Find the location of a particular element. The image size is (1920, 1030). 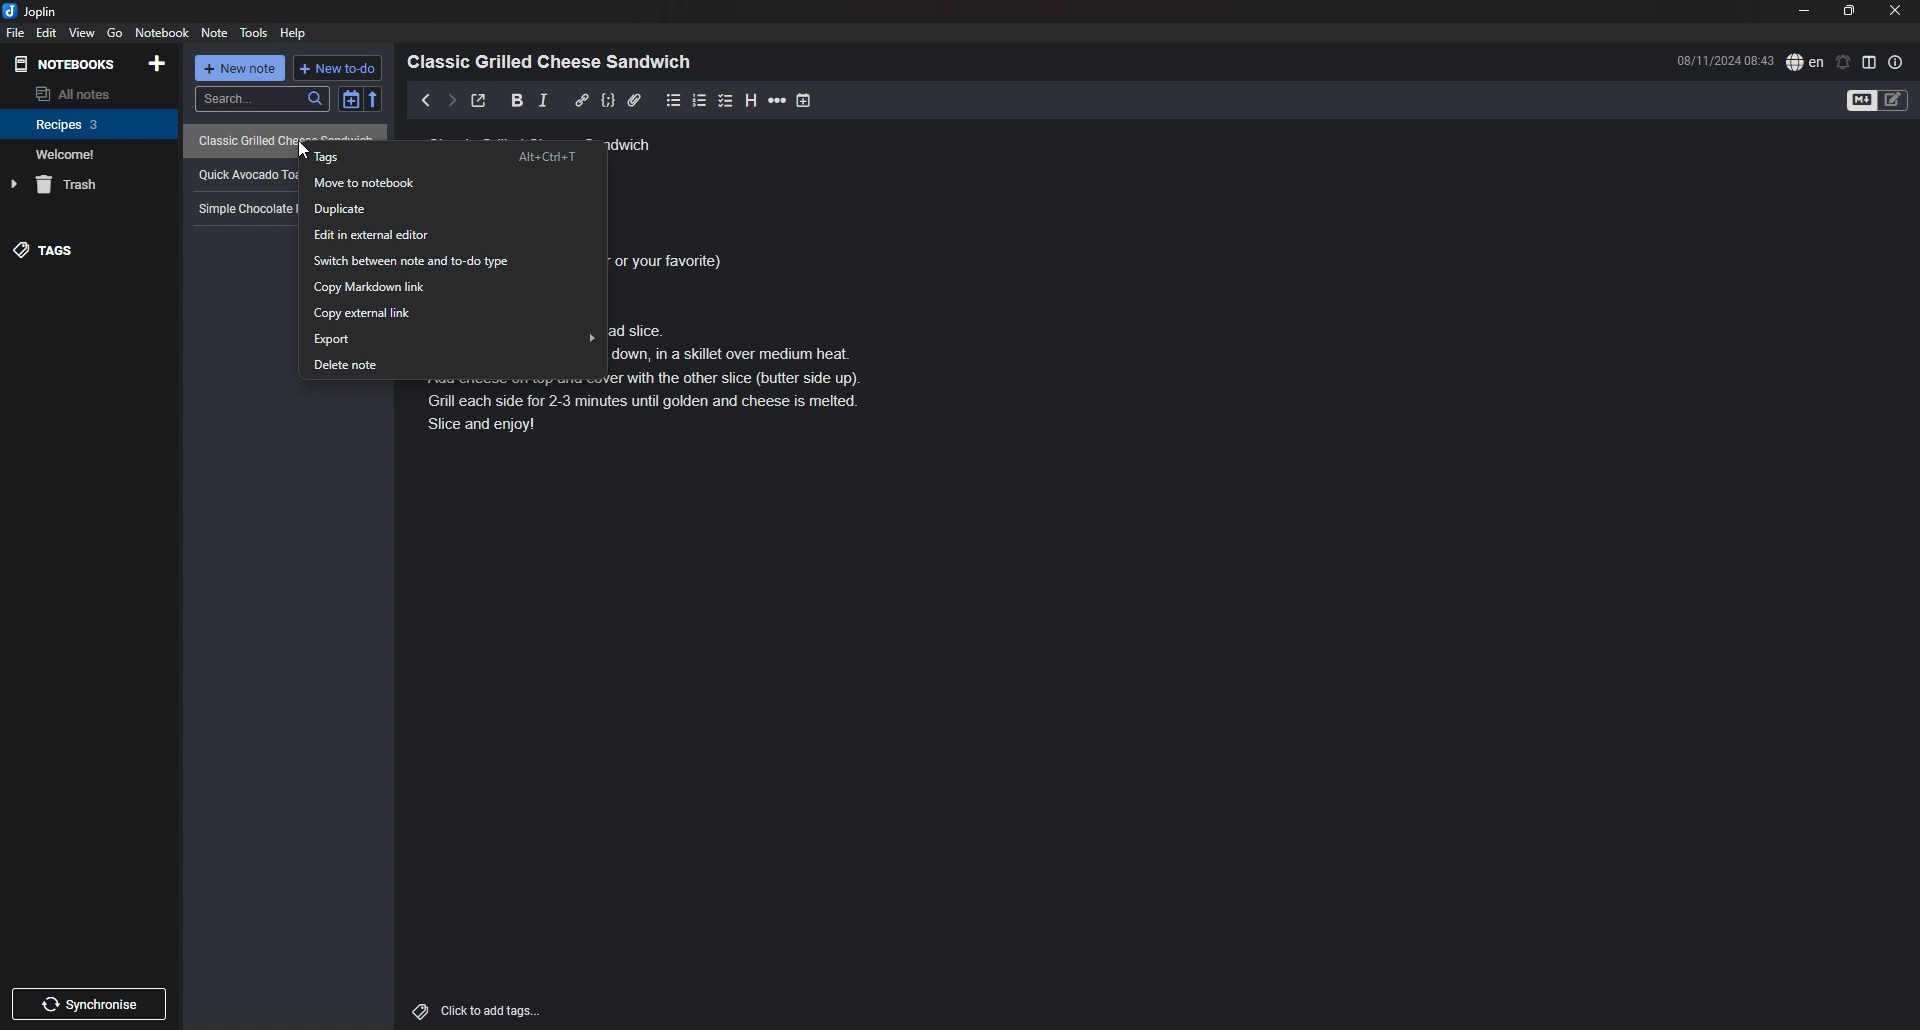

view is located at coordinates (81, 33).